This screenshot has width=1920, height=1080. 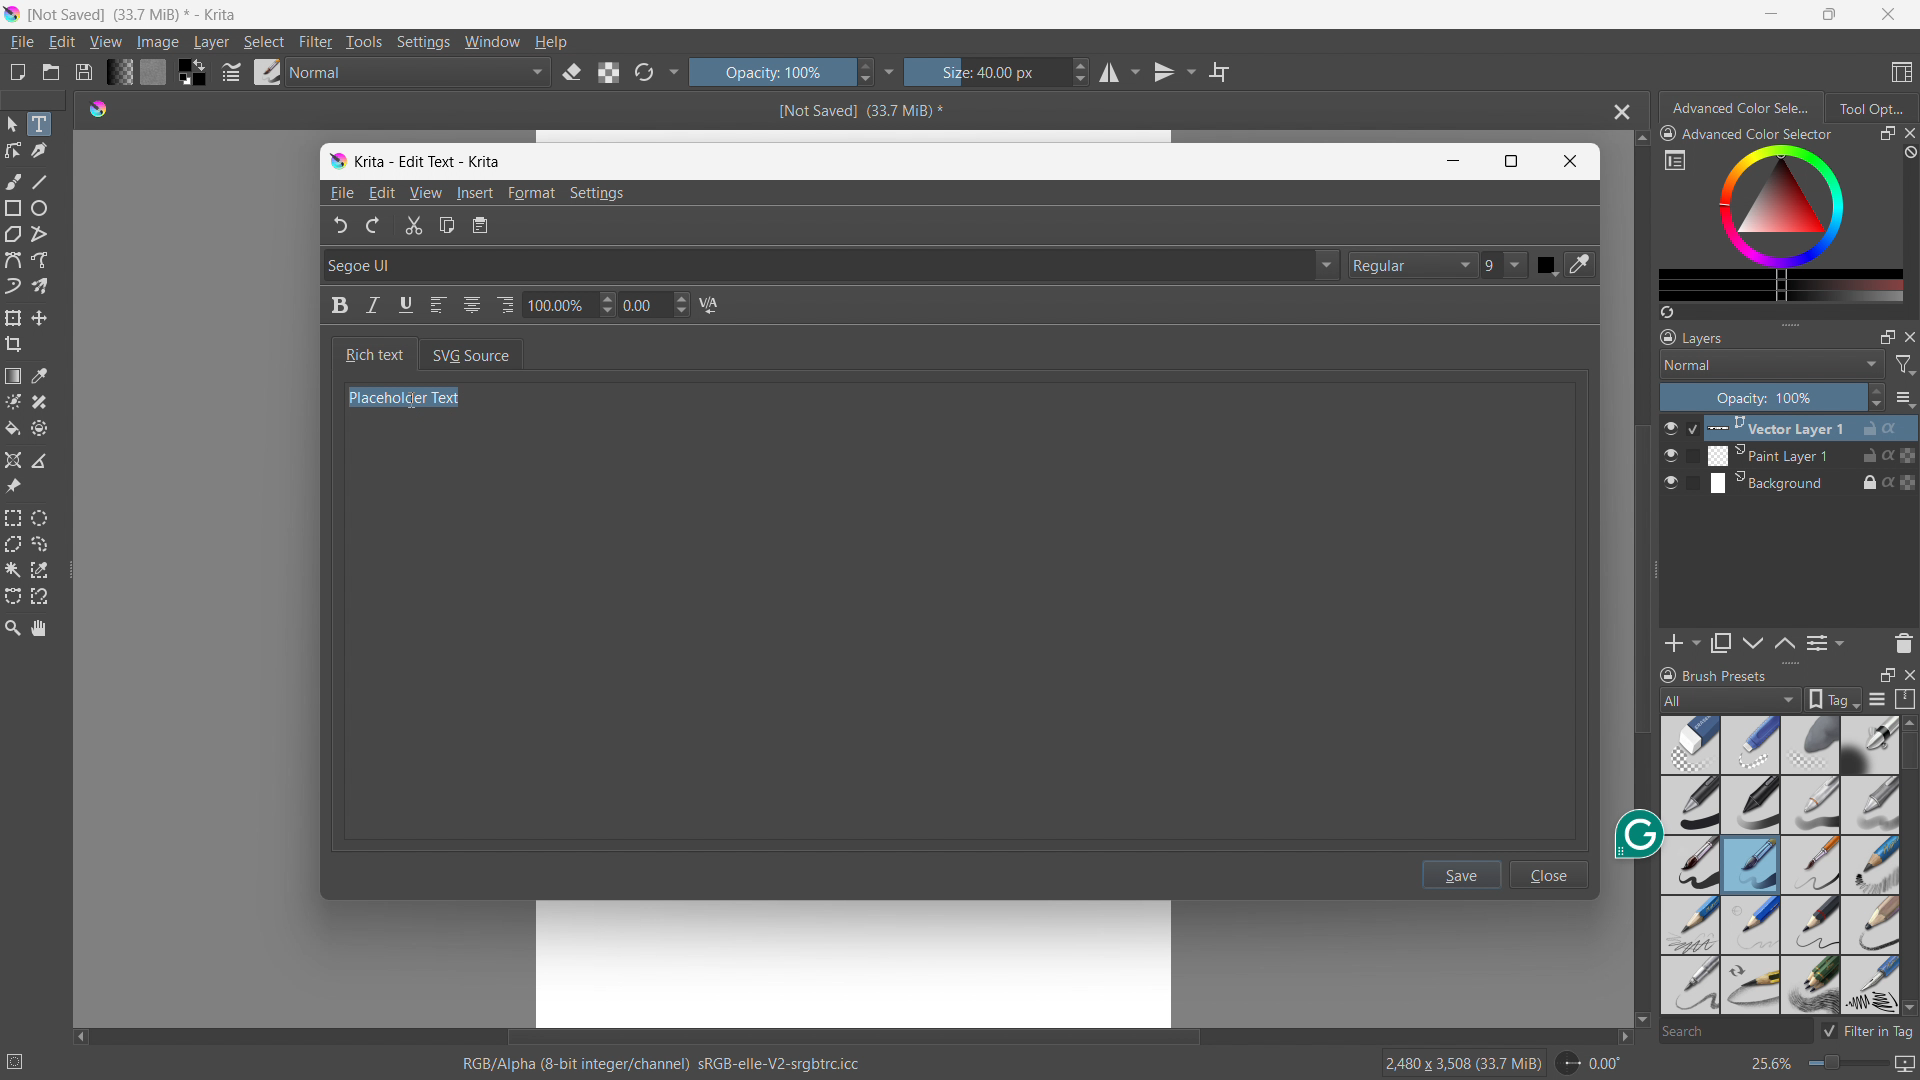 I want to click on tags, so click(x=1834, y=699).